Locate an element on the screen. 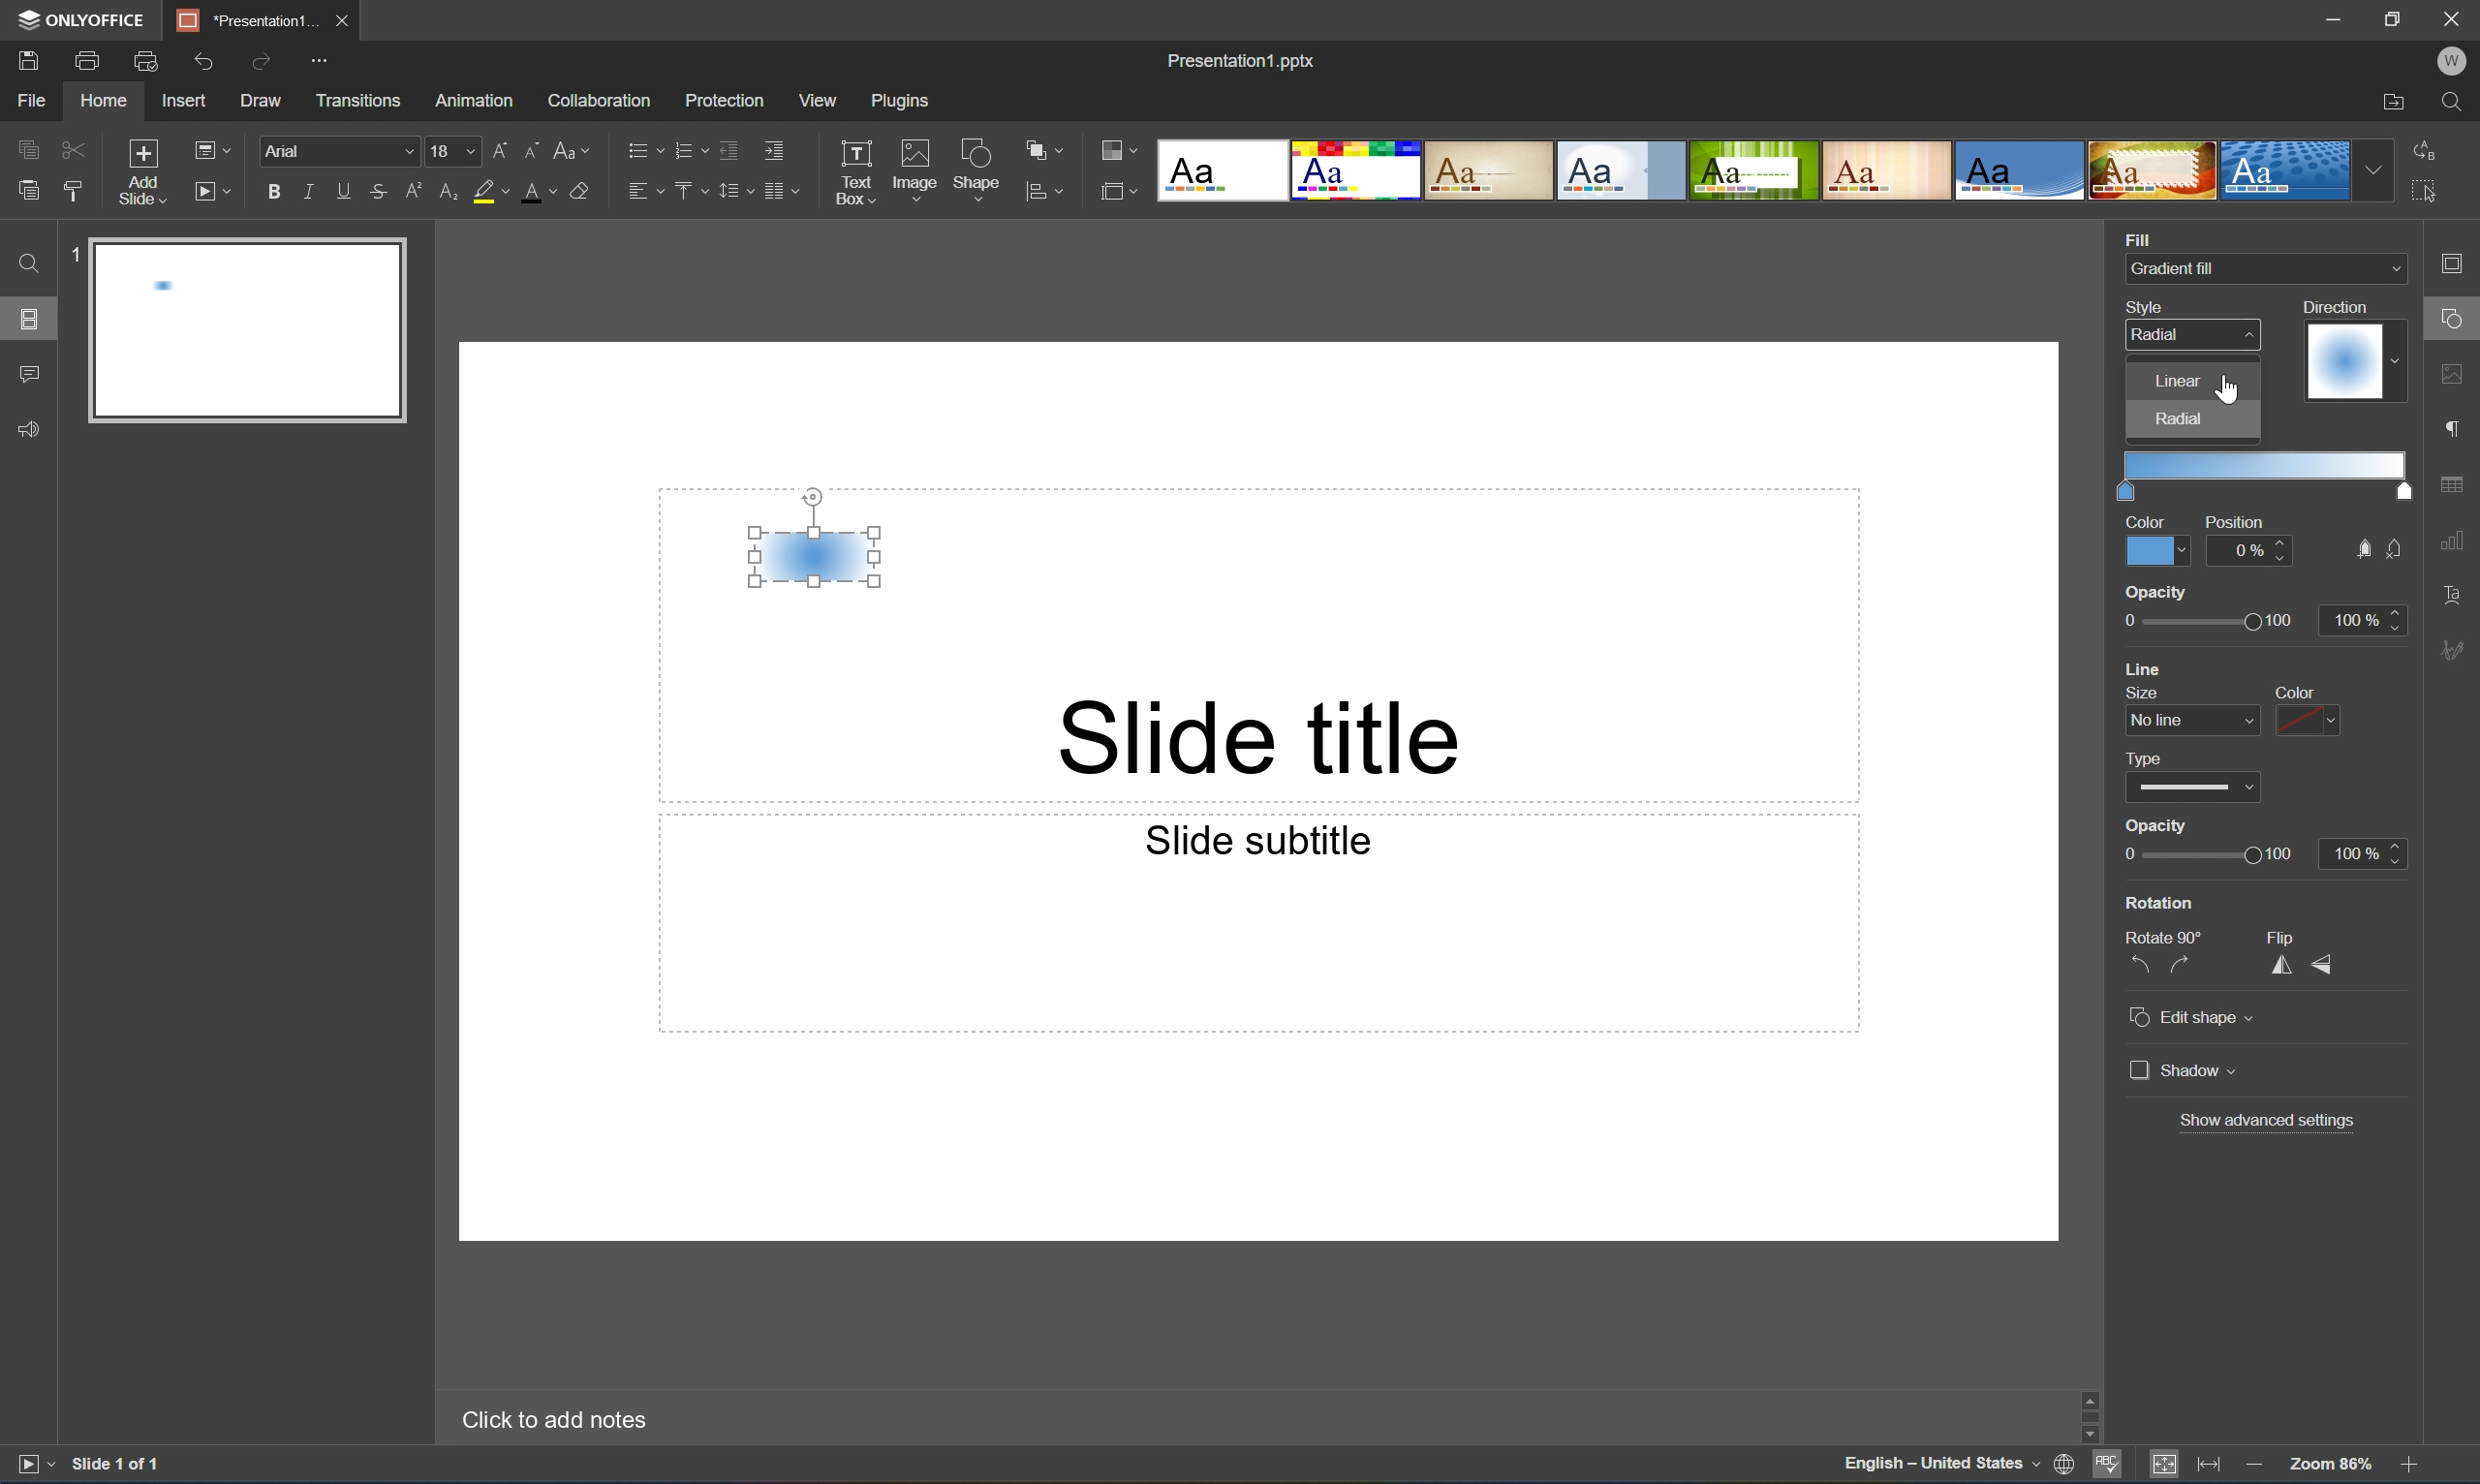  Shadow is located at coordinates (2184, 1068).